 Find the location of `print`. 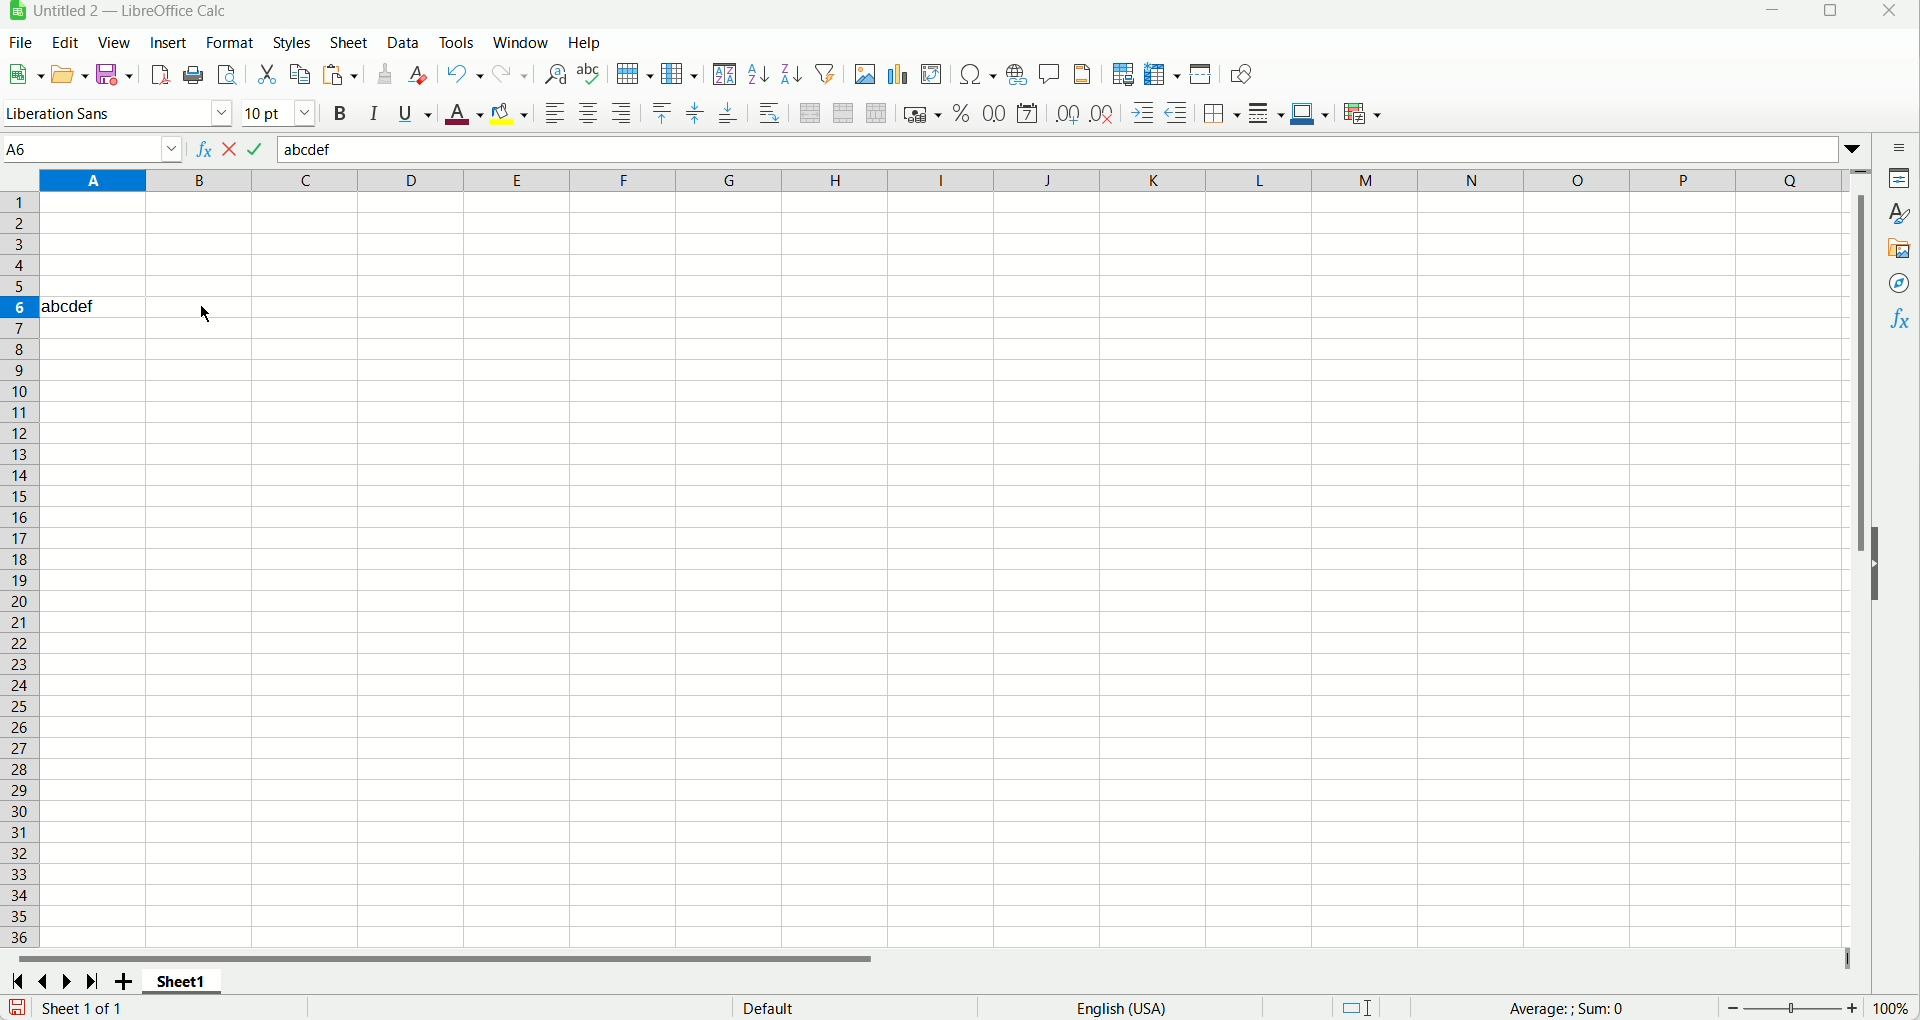

print is located at coordinates (194, 74).